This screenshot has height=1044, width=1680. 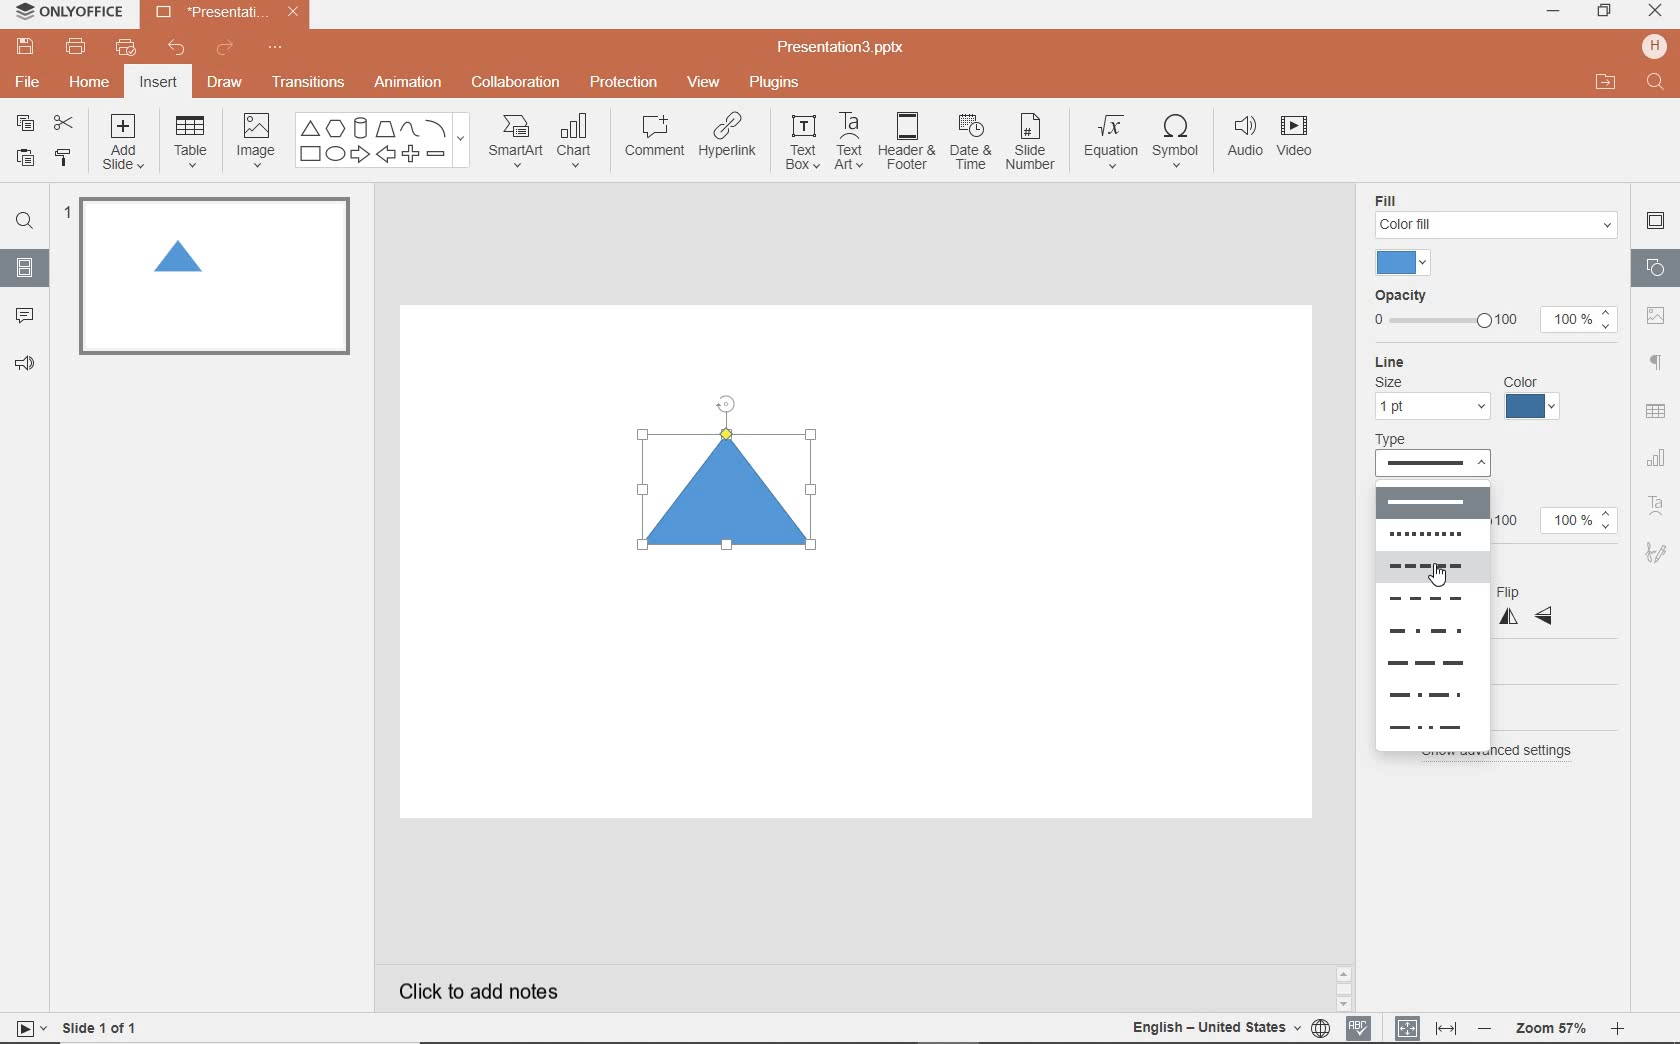 What do you see at coordinates (157, 84) in the screenshot?
I see `INSERT` at bounding box center [157, 84].